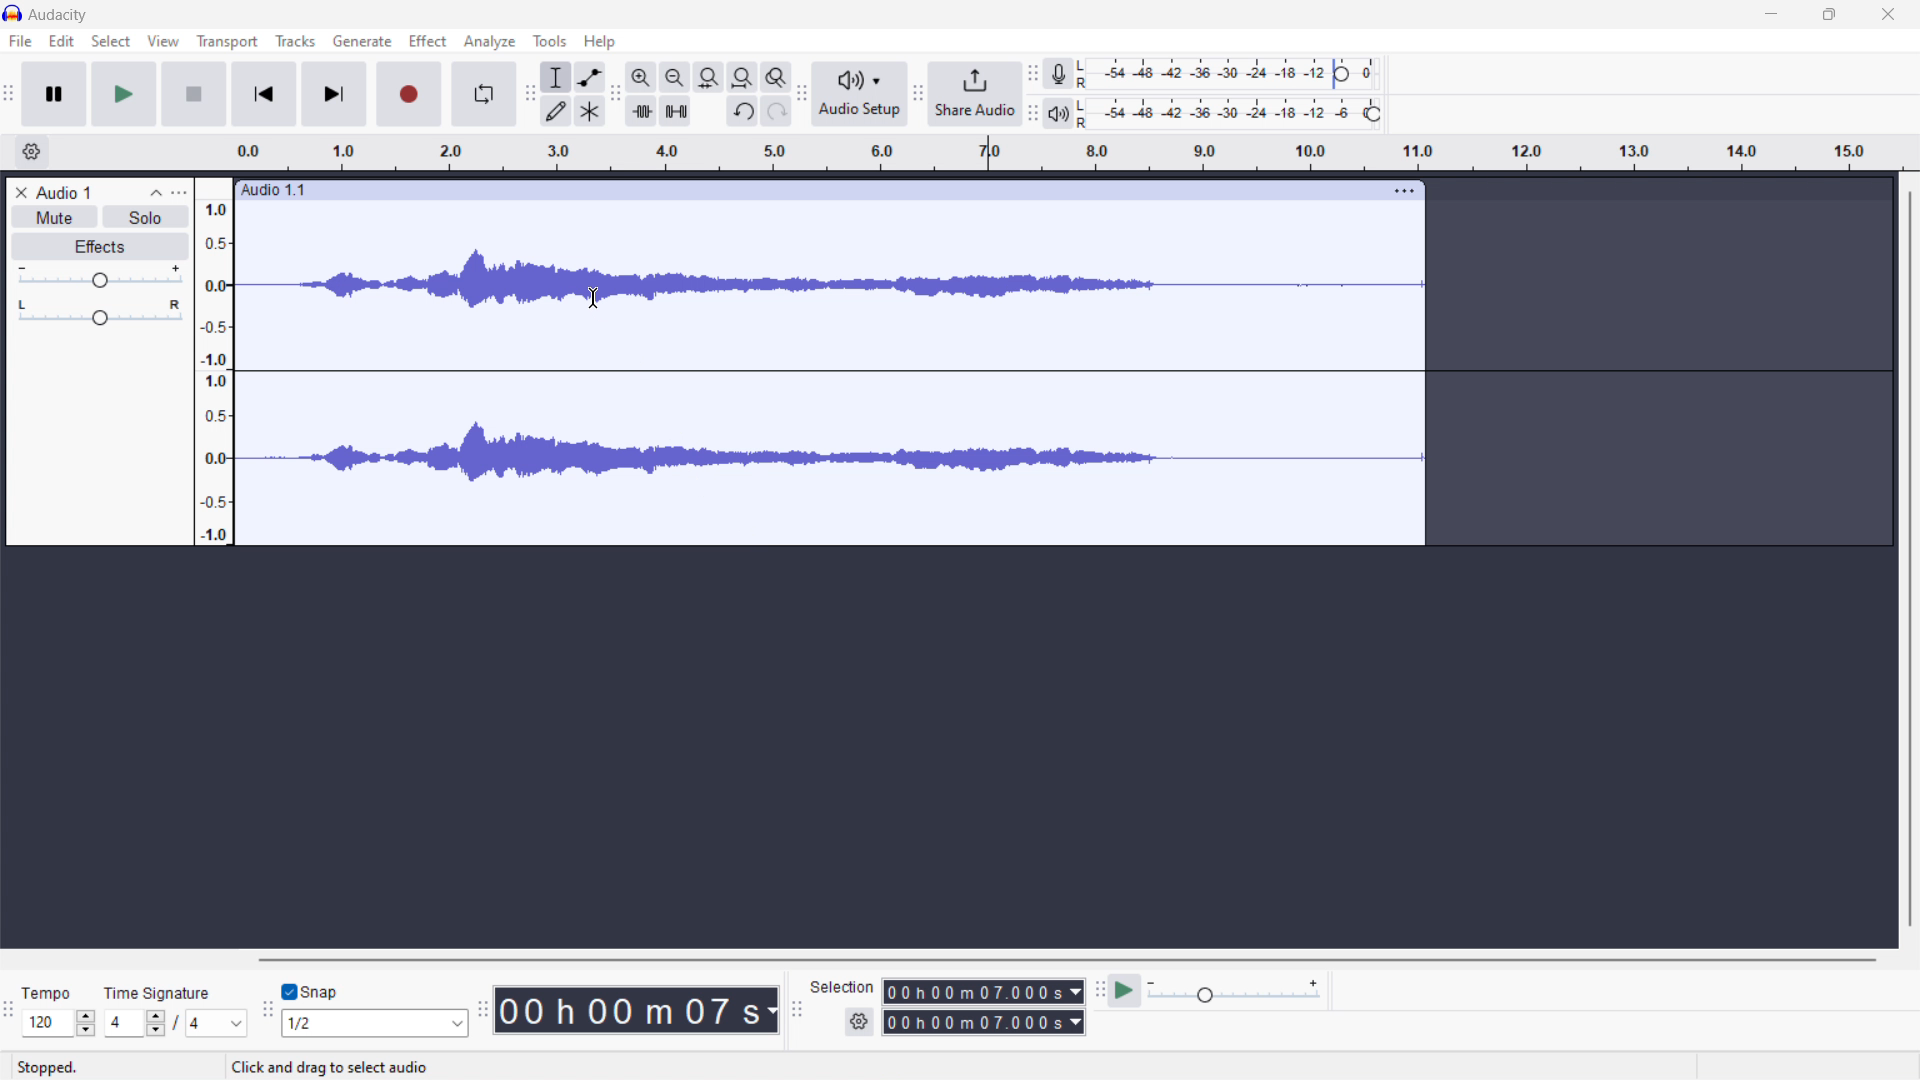 The width and height of the screenshot is (1920, 1080). I want to click on recording level, so click(1231, 75).